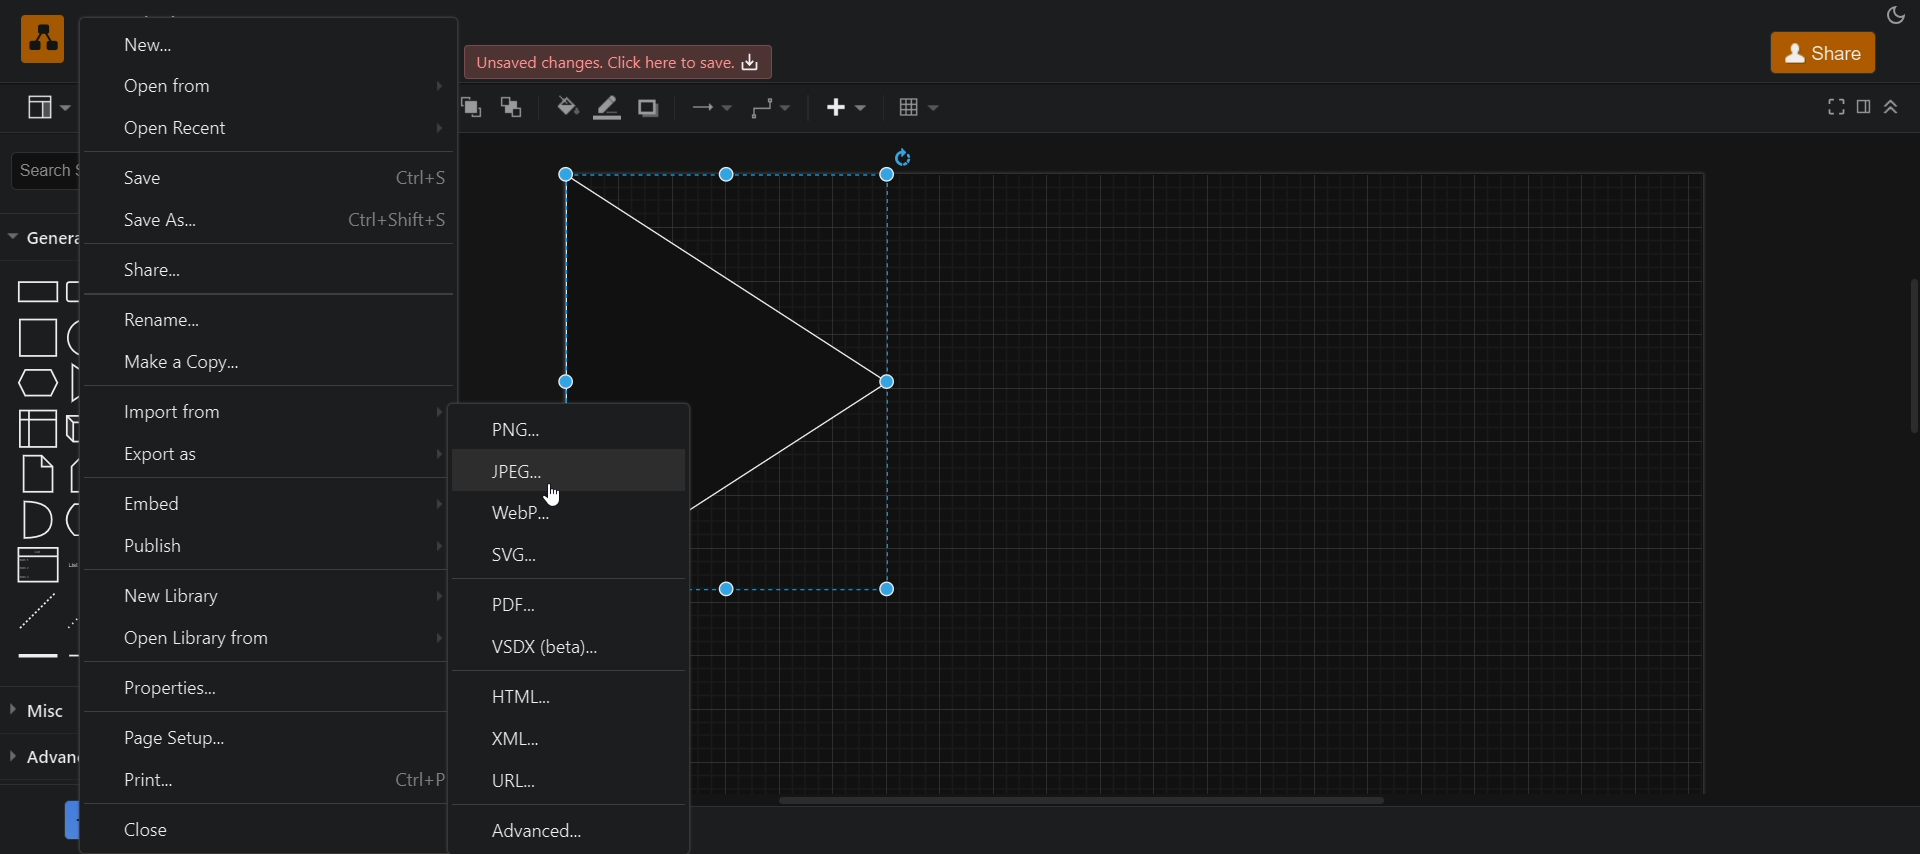  Describe the element at coordinates (571, 829) in the screenshot. I see `advanced` at that location.